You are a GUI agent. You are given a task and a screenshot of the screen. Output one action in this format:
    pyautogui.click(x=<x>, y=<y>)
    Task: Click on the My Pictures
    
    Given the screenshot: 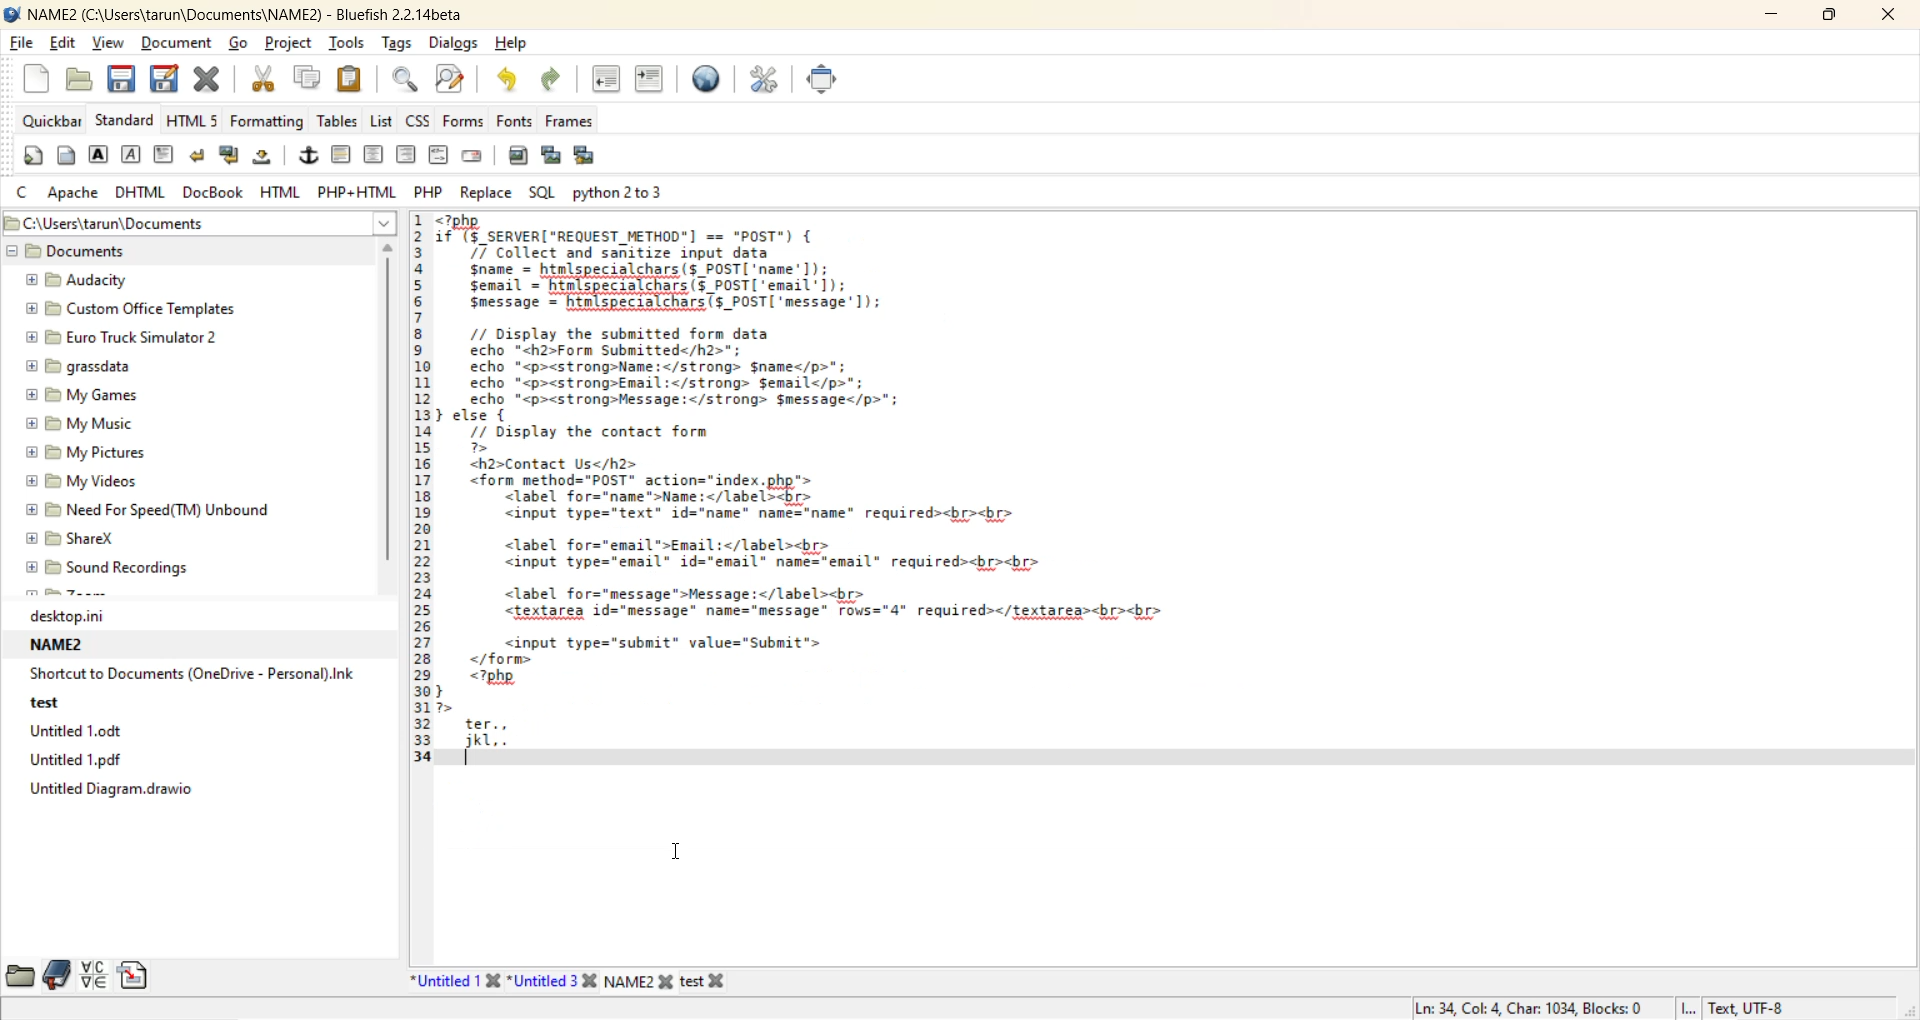 What is the action you would take?
    pyautogui.click(x=92, y=452)
    